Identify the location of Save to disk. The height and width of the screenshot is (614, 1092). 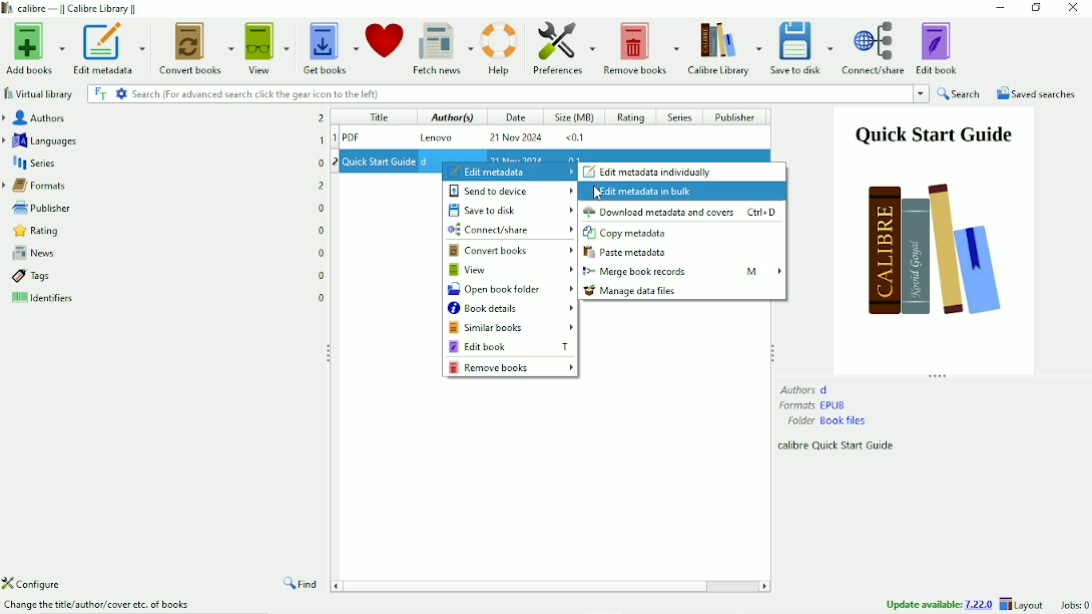
(512, 210).